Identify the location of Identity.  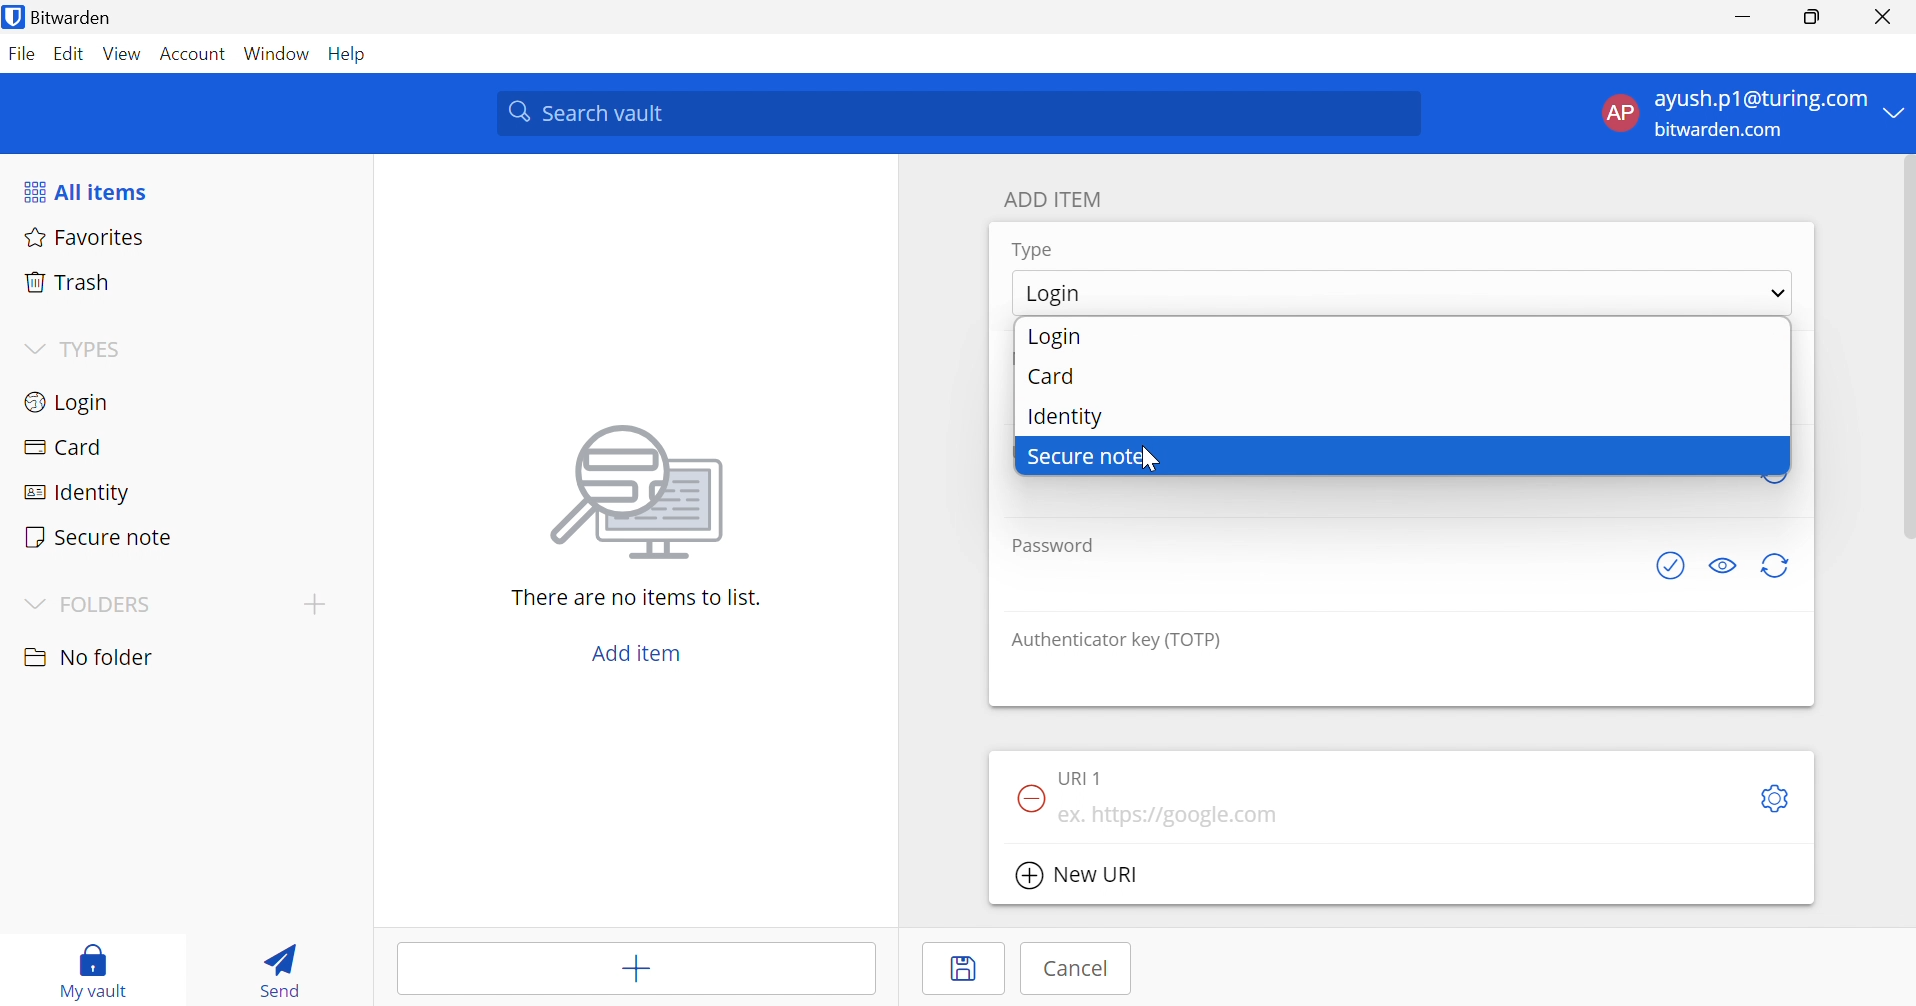
(75, 493).